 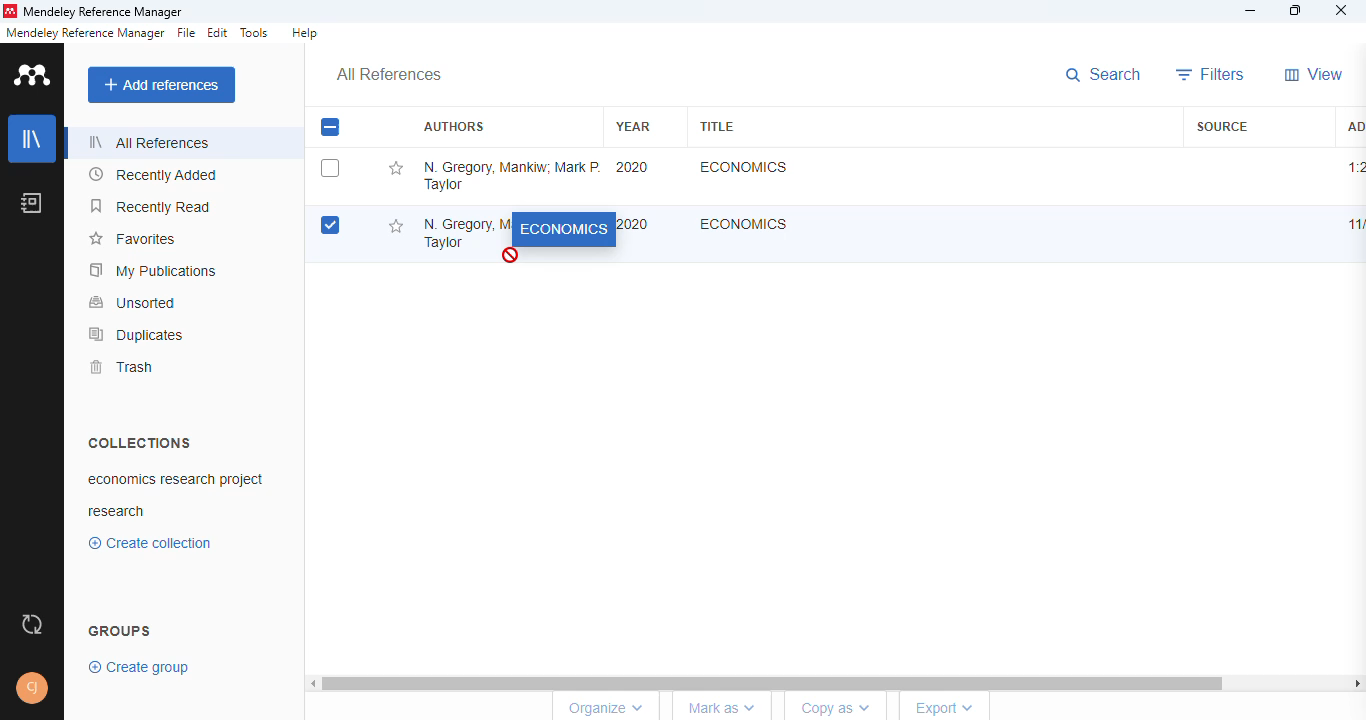 What do you see at coordinates (103, 13) in the screenshot?
I see `mendeley reference manager` at bounding box center [103, 13].